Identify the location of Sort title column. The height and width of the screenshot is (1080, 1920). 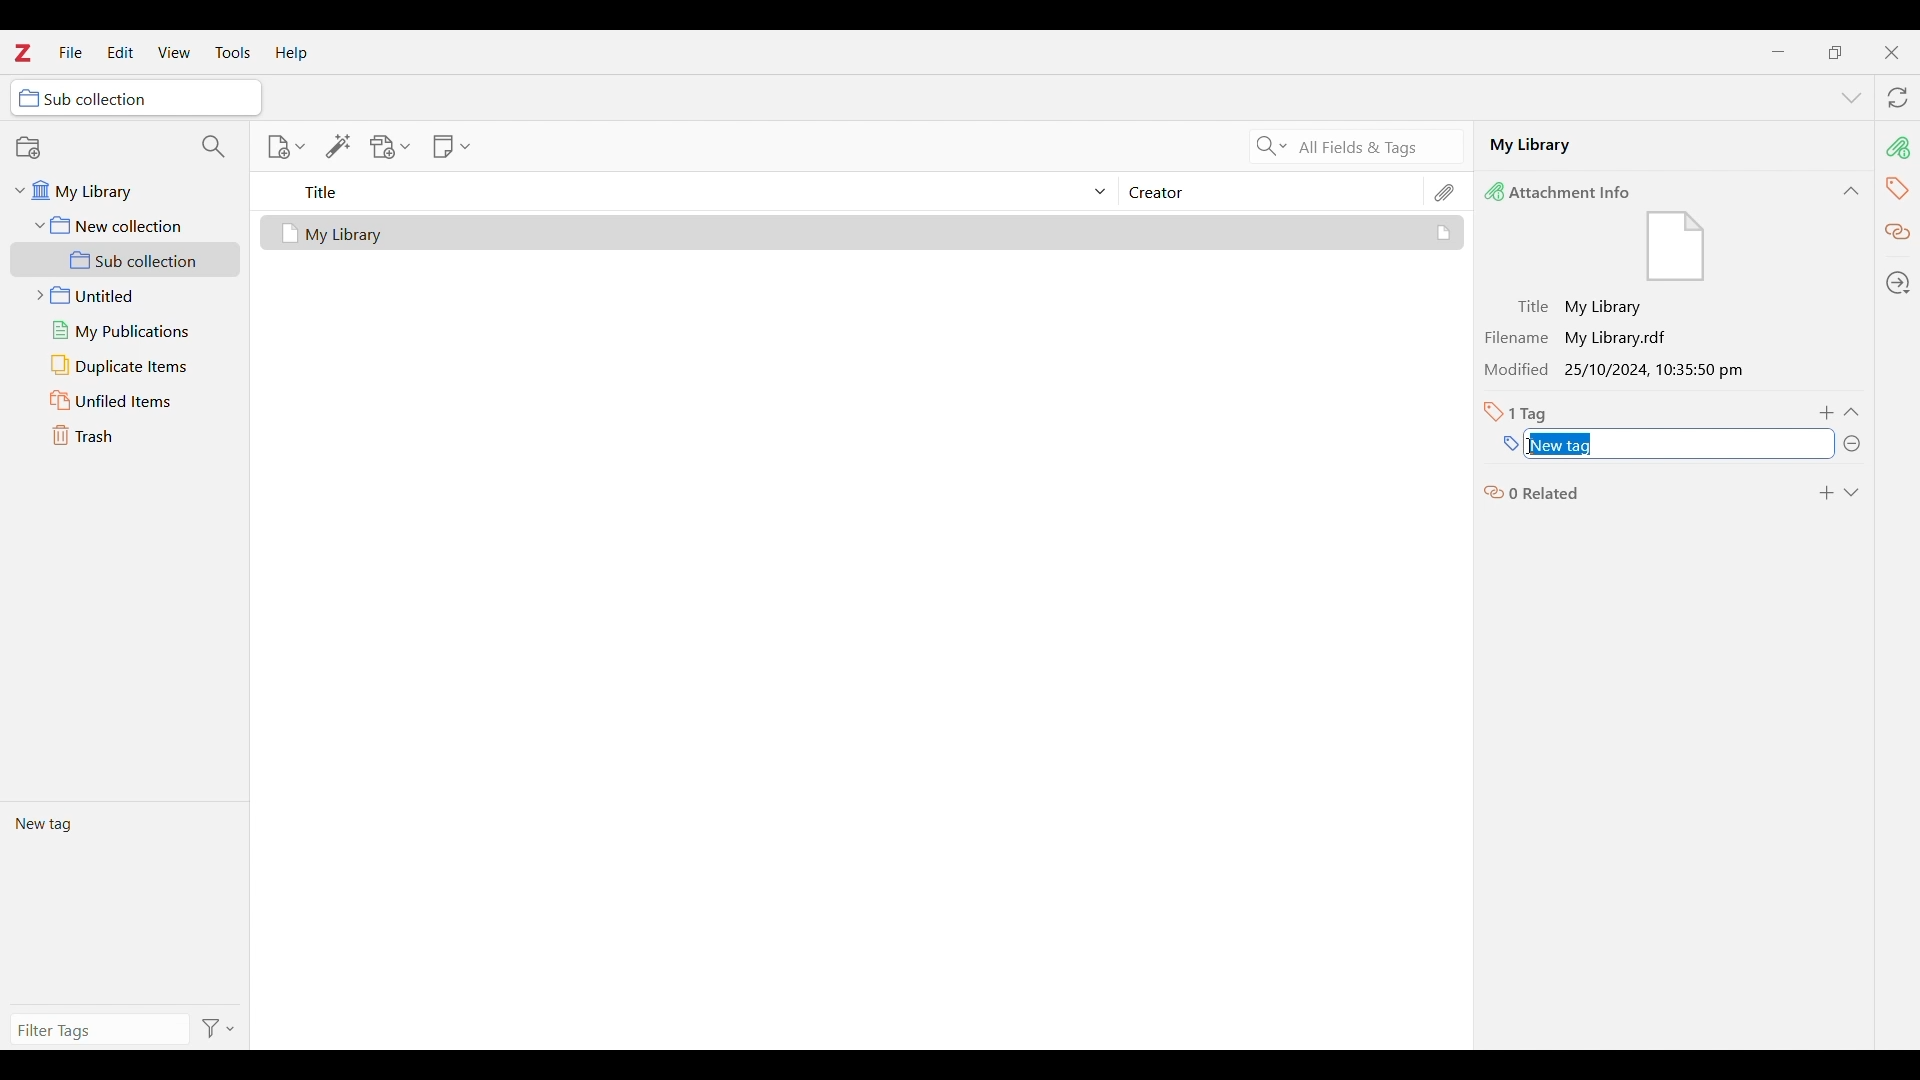
(696, 191).